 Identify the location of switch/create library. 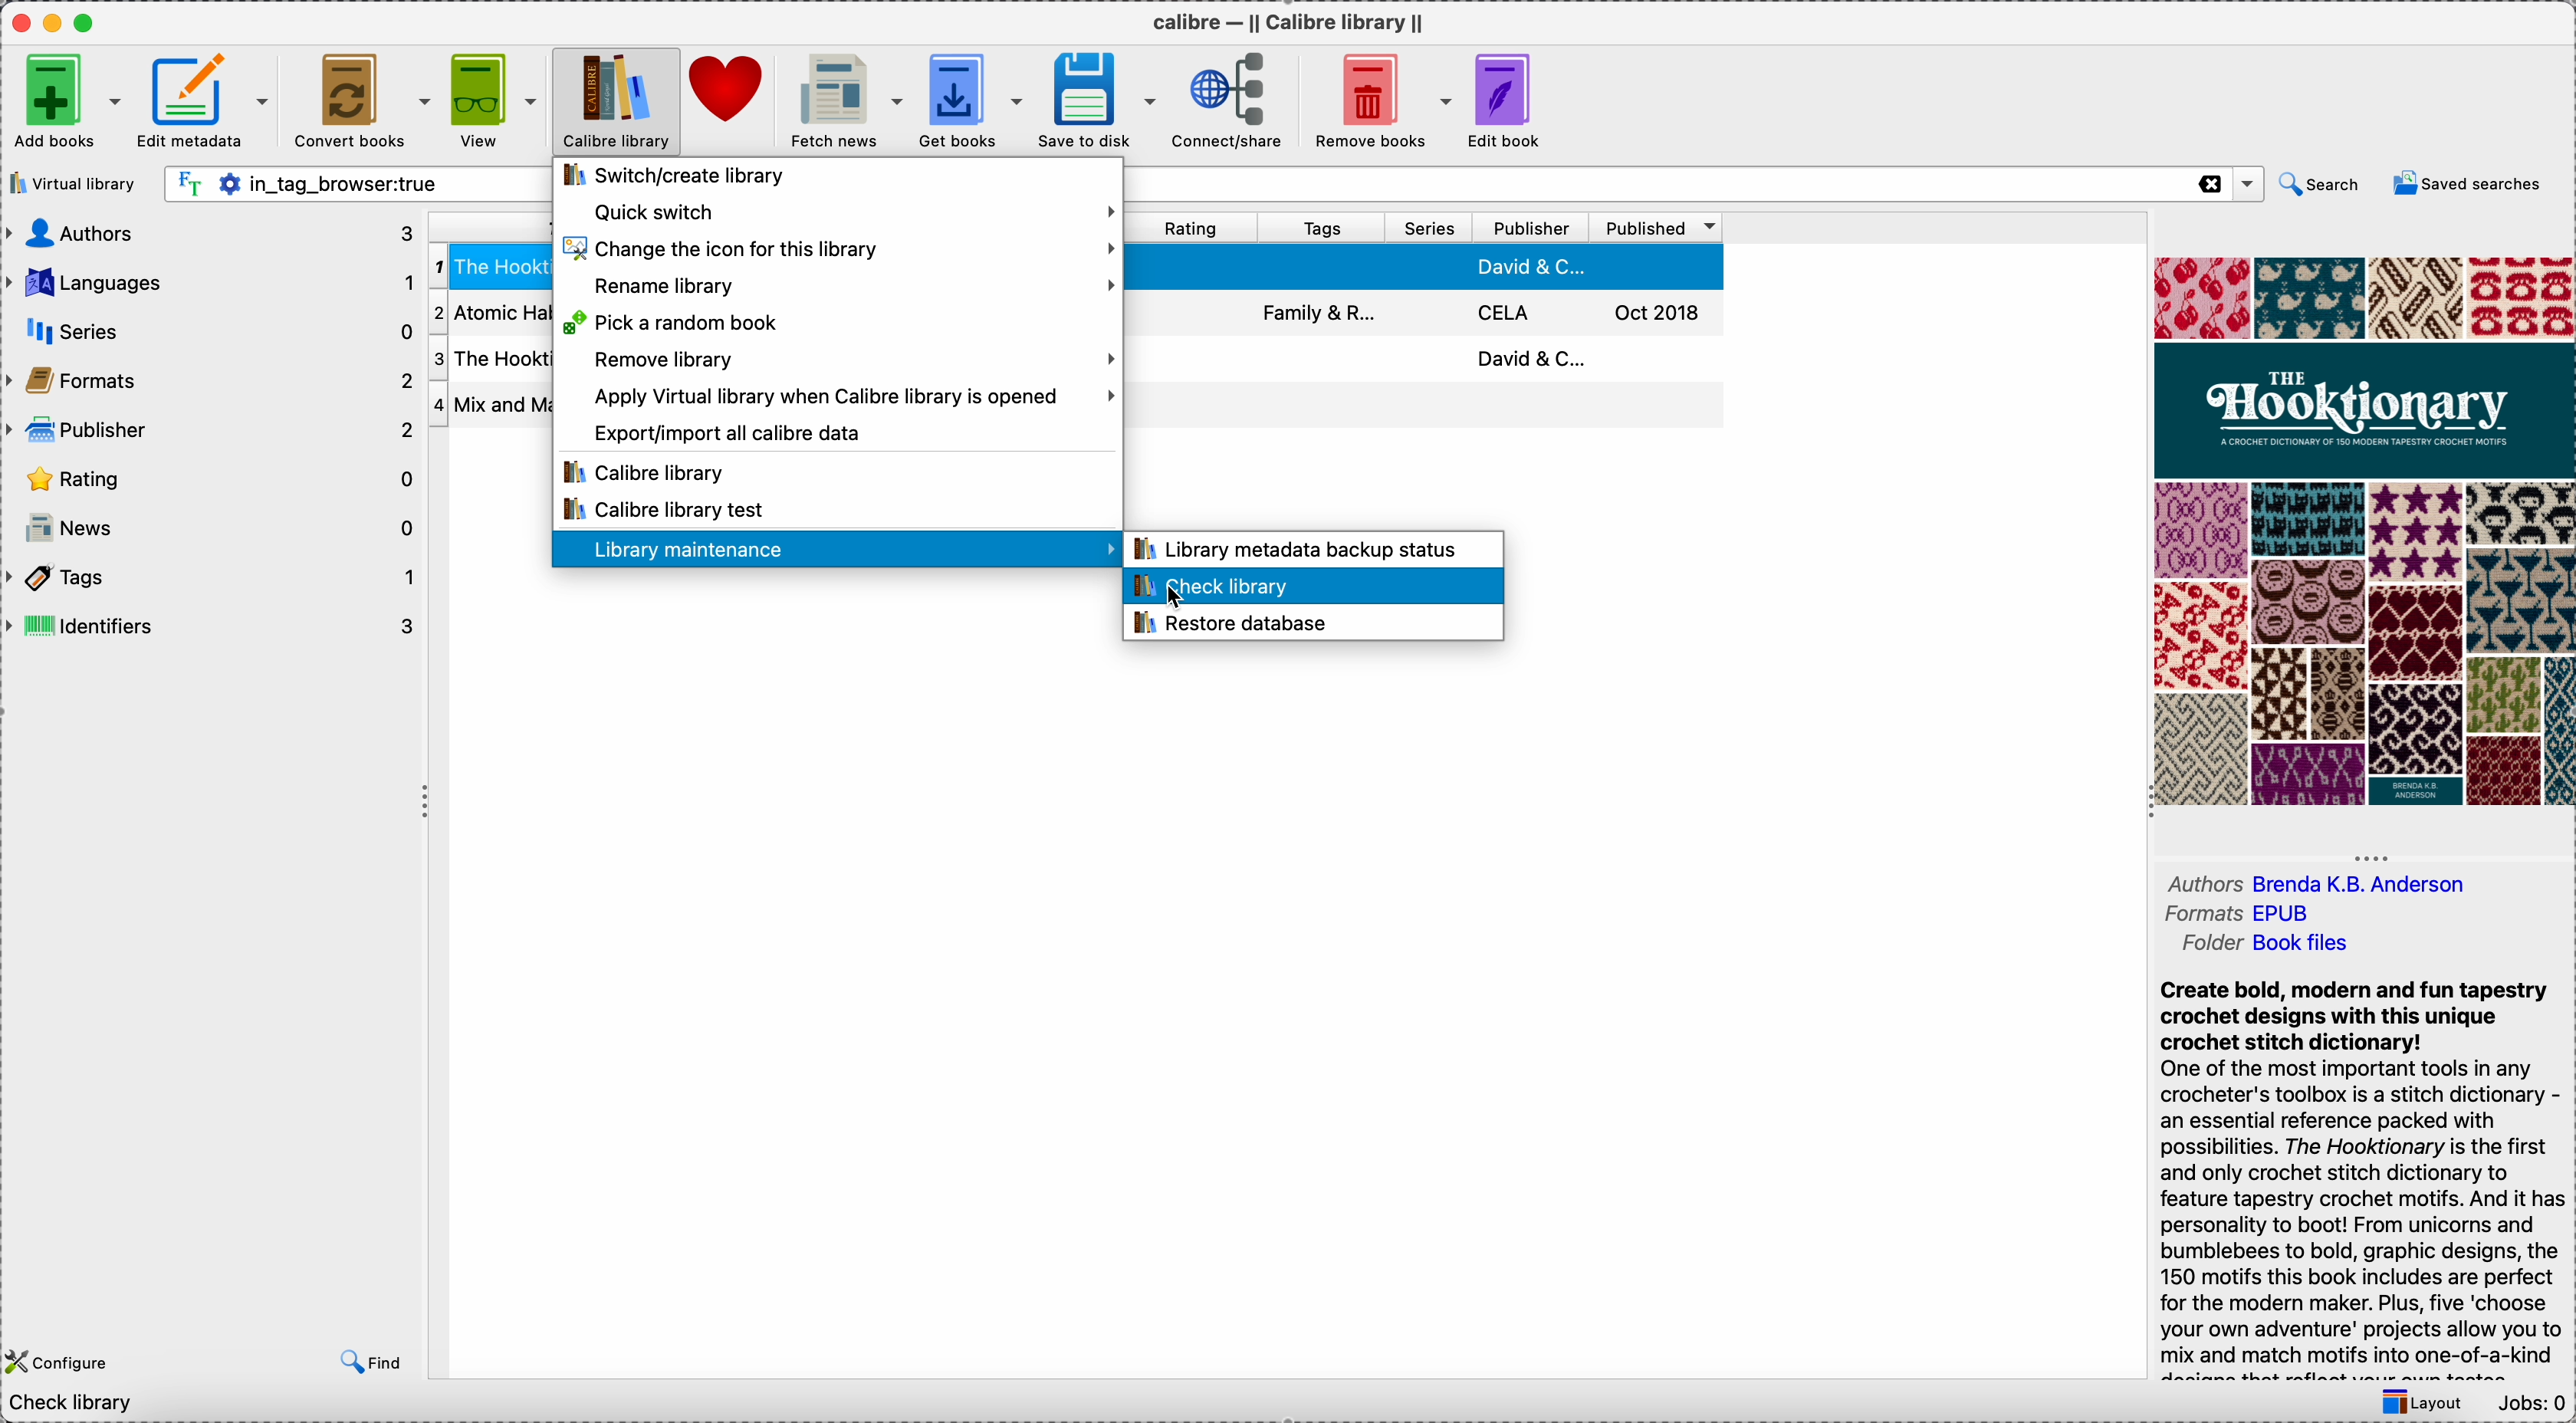
(682, 177).